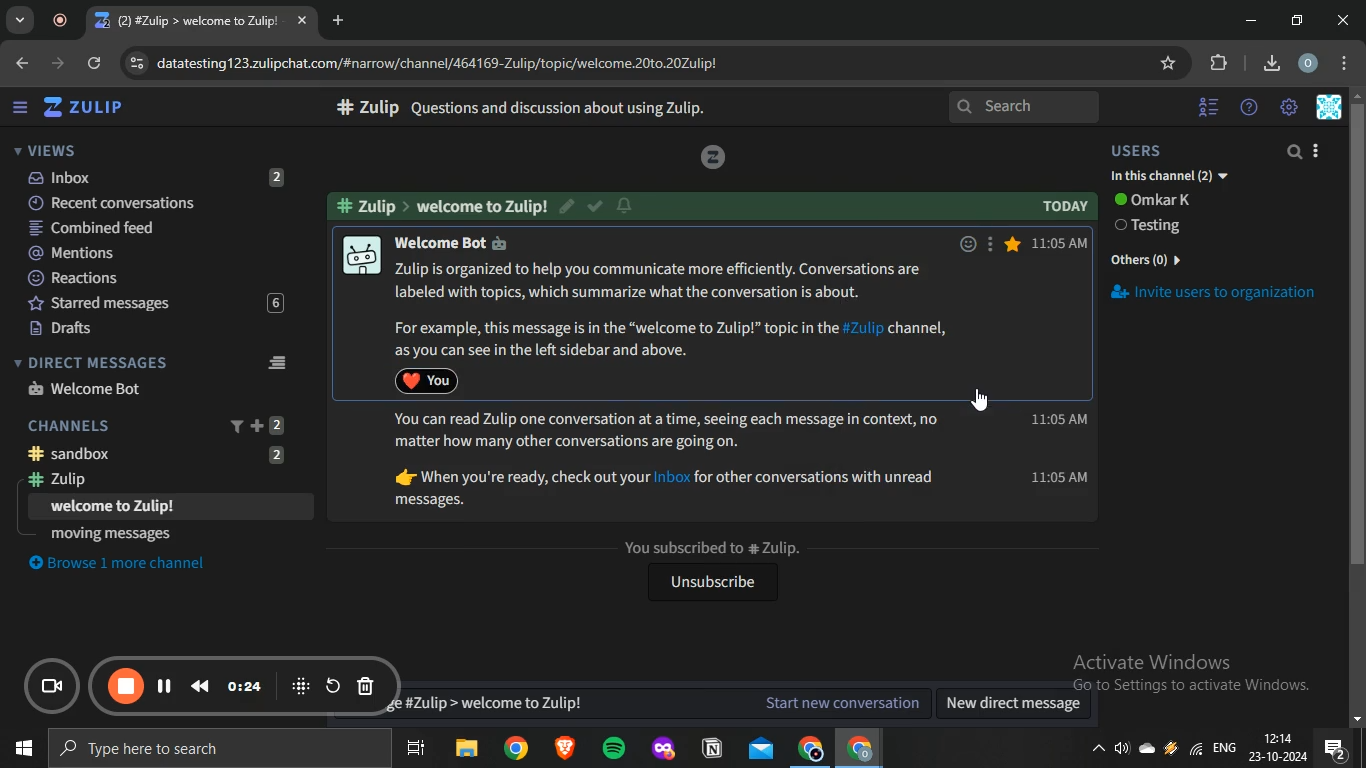 This screenshot has width=1366, height=768. I want to click on Inbox Overview of your conversations with unread messages., so click(559, 108).